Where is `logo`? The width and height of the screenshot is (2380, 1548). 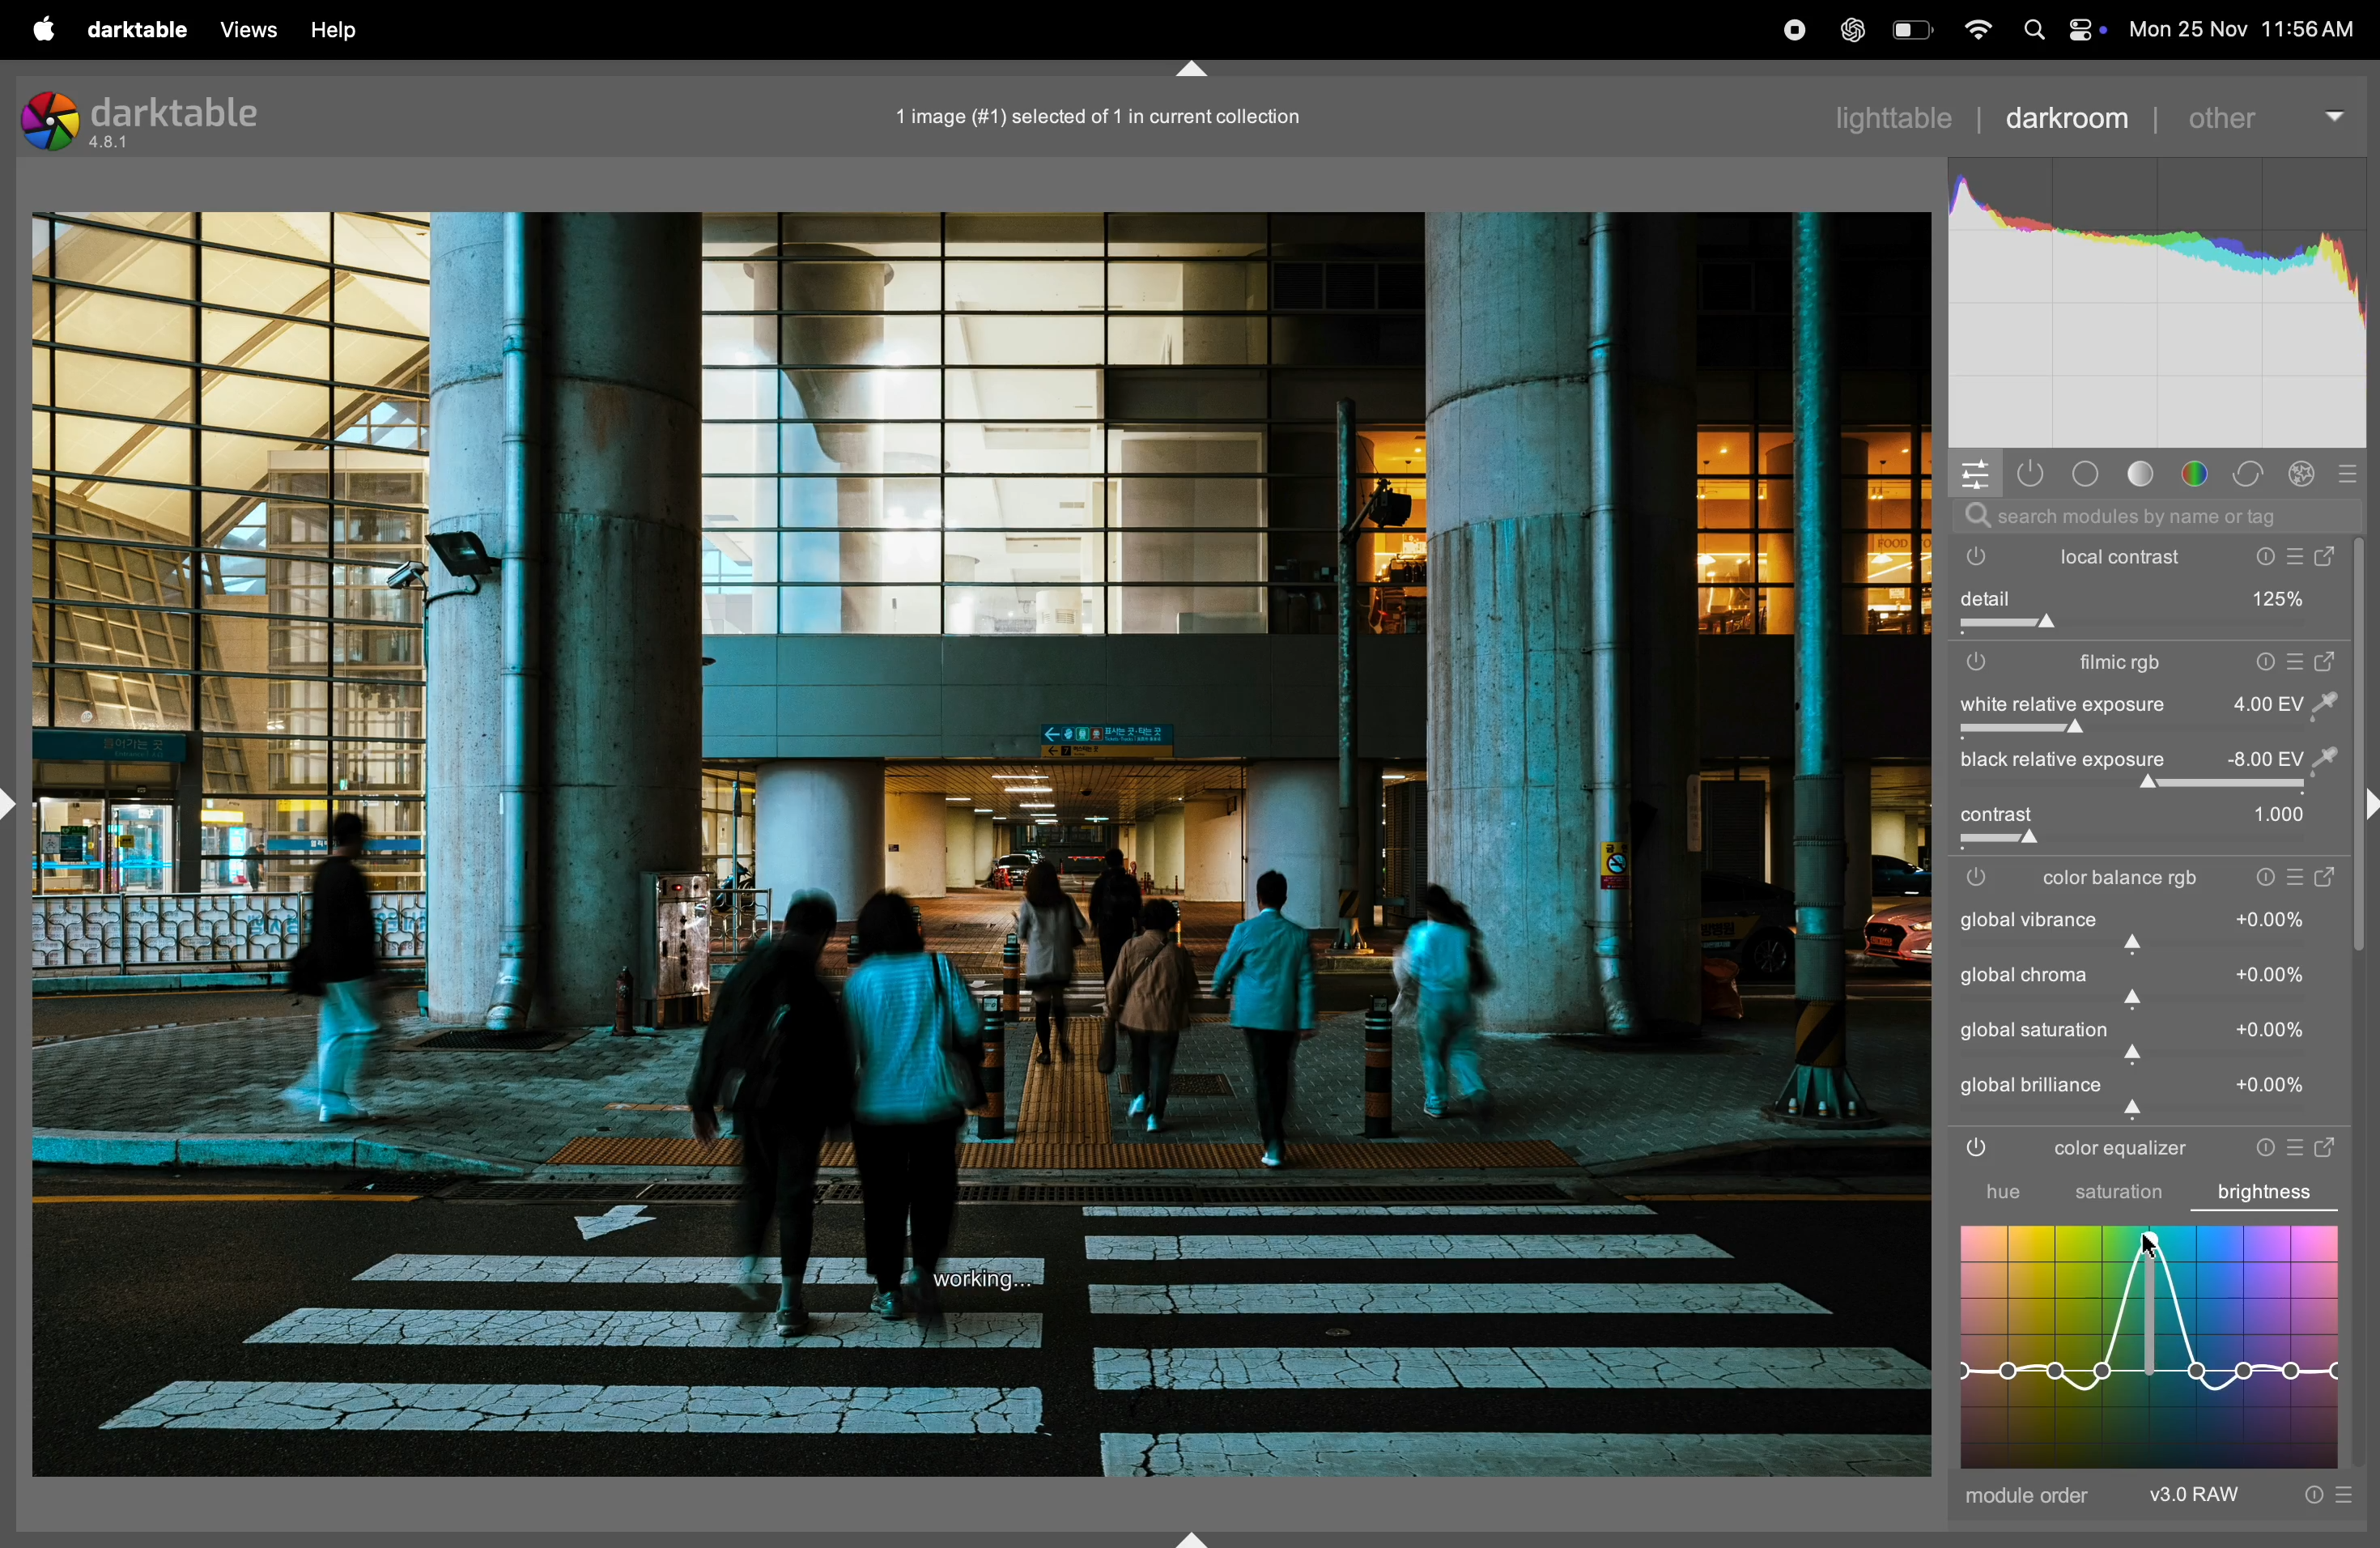
logo is located at coordinates (50, 123).